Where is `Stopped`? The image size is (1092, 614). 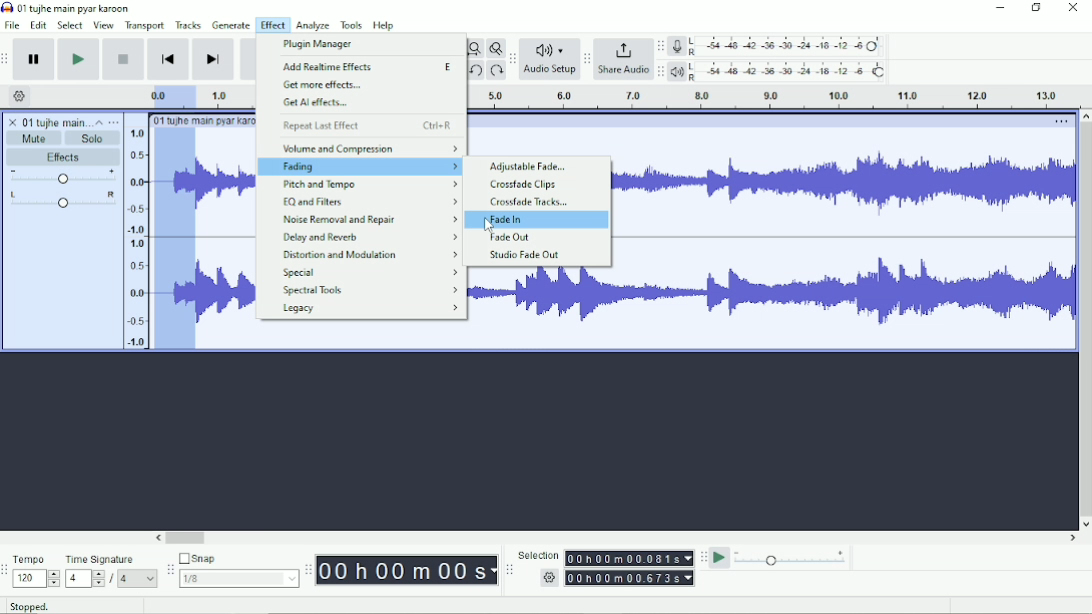
Stopped is located at coordinates (43, 604).